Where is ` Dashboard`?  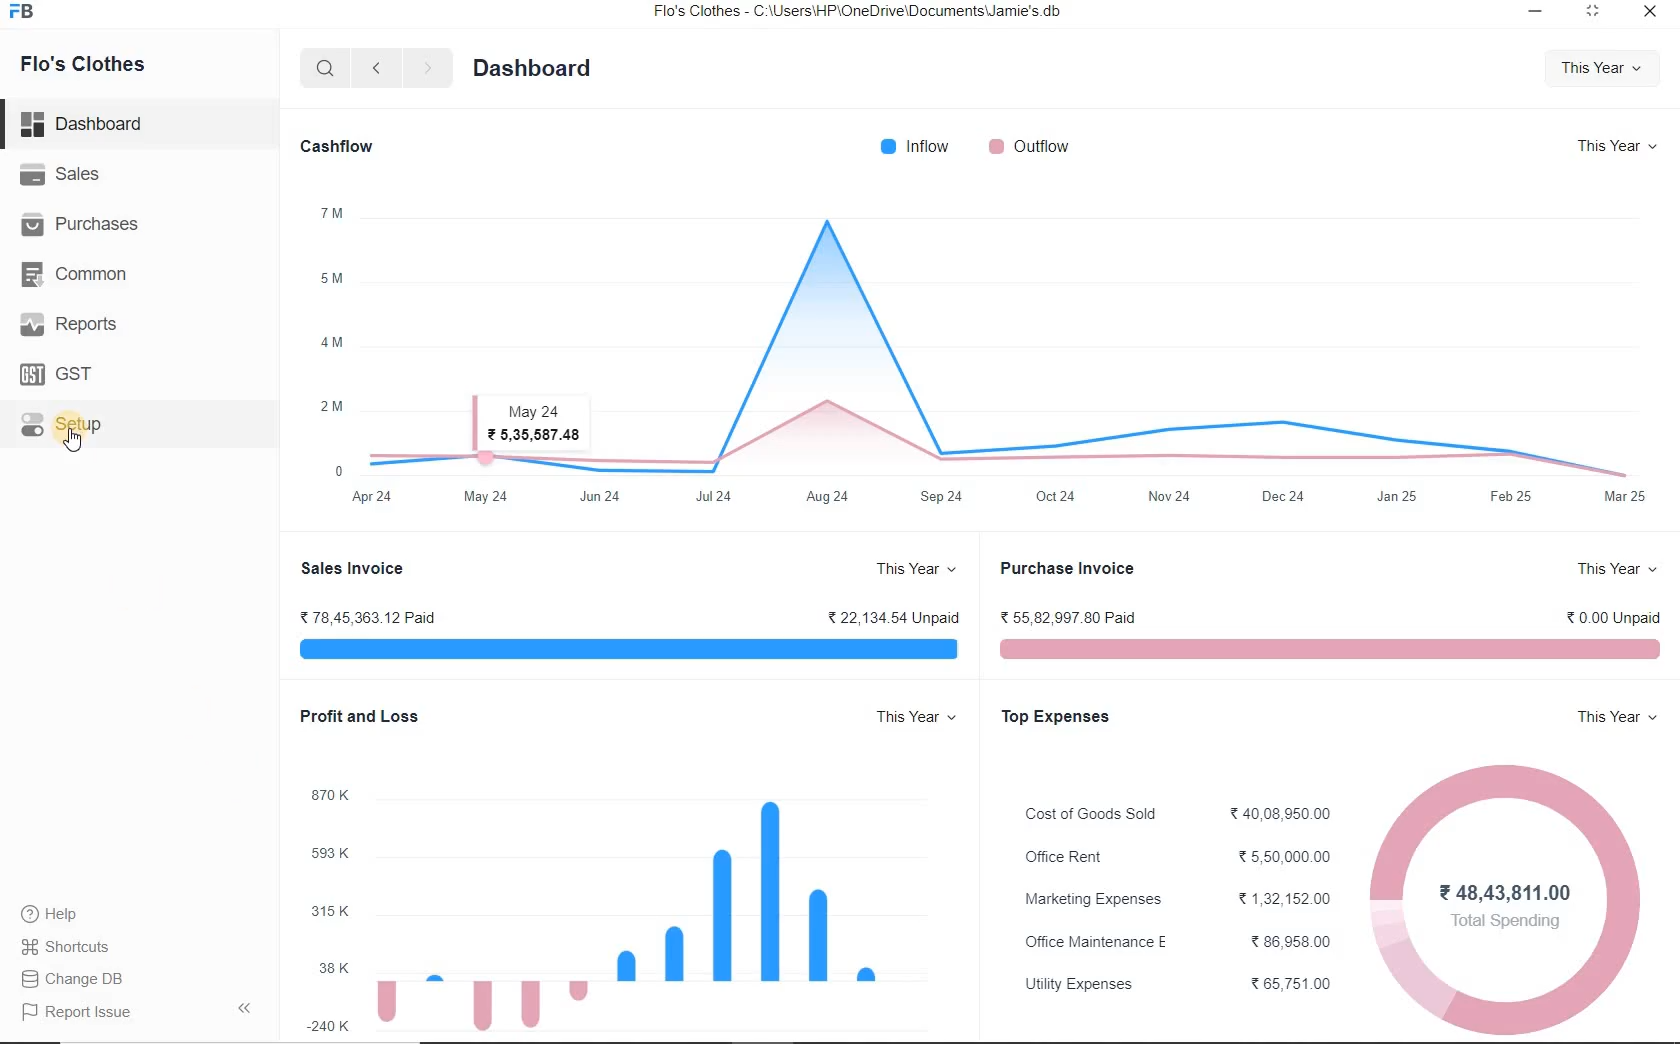
 Dashboard is located at coordinates (534, 70).